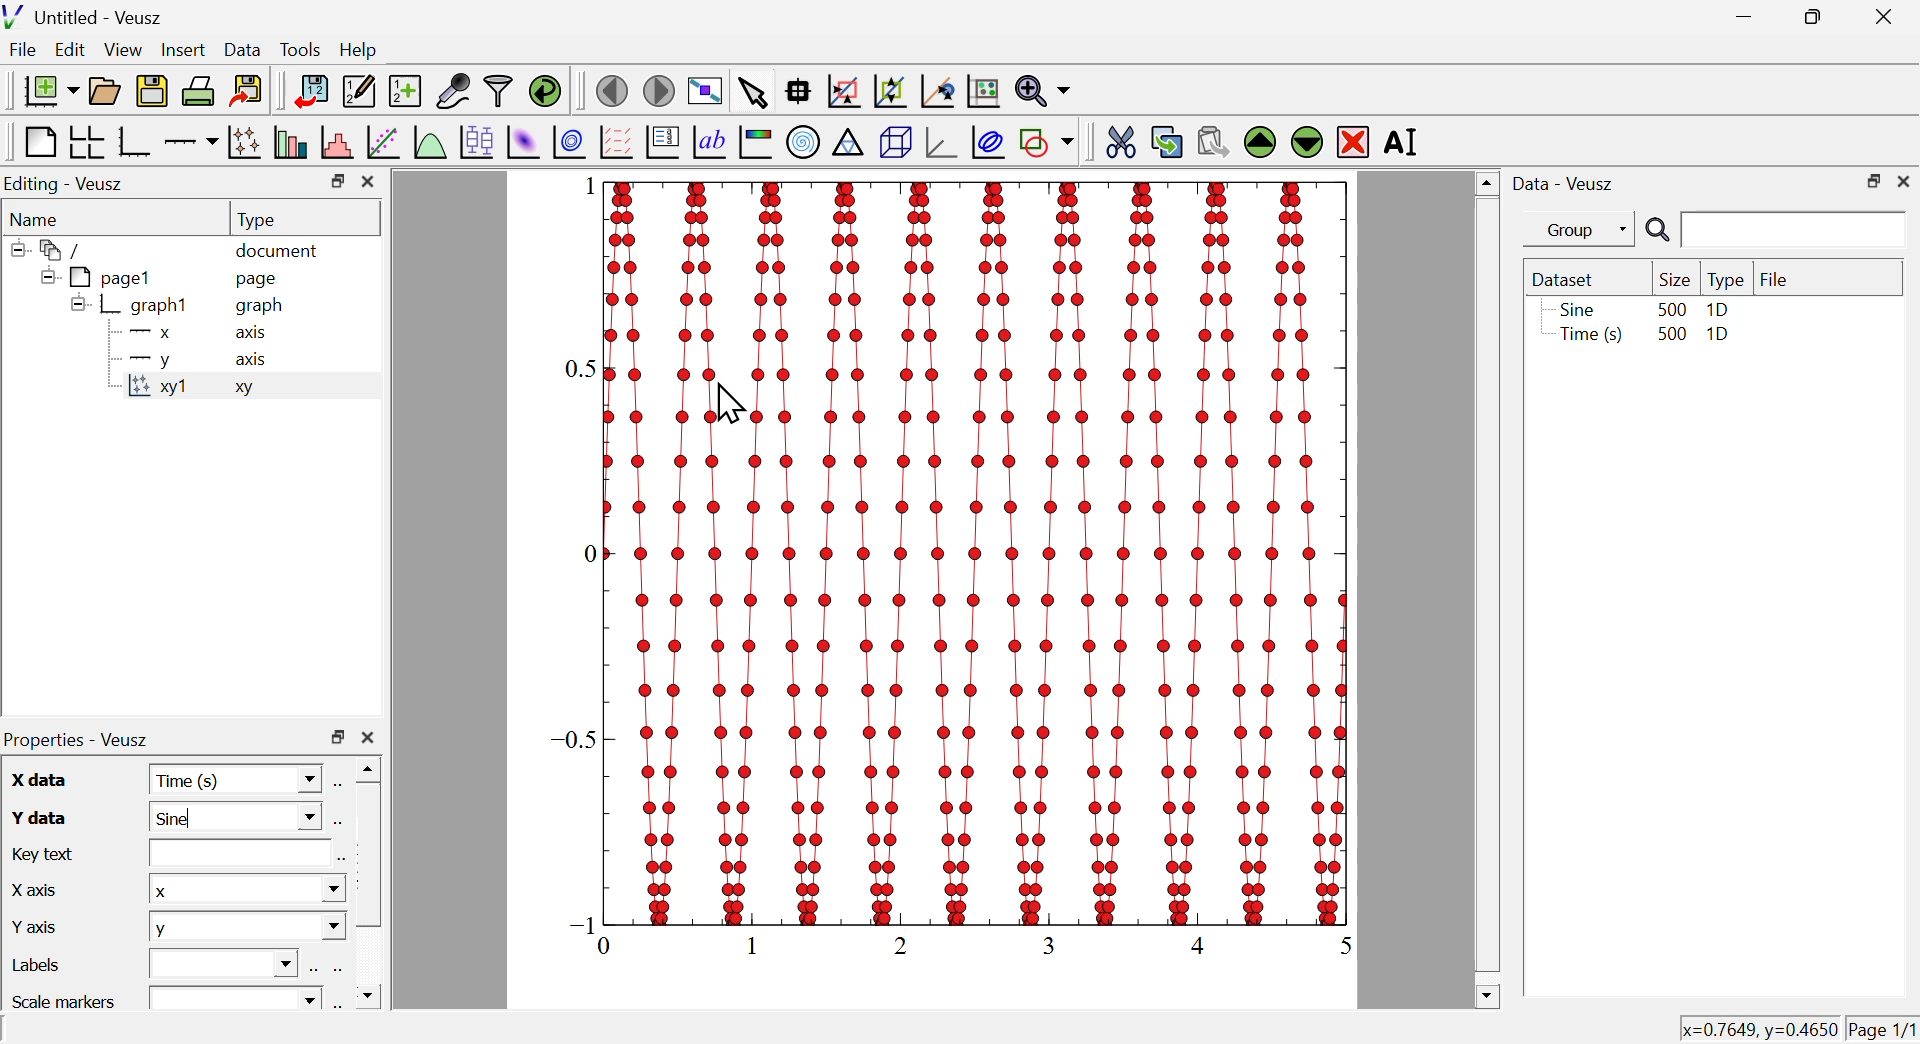 The height and width of the screenshot is (1044, 1920). Describe the element at coordinates (133, 306) in the screenshot. I see `graph1` at that location.